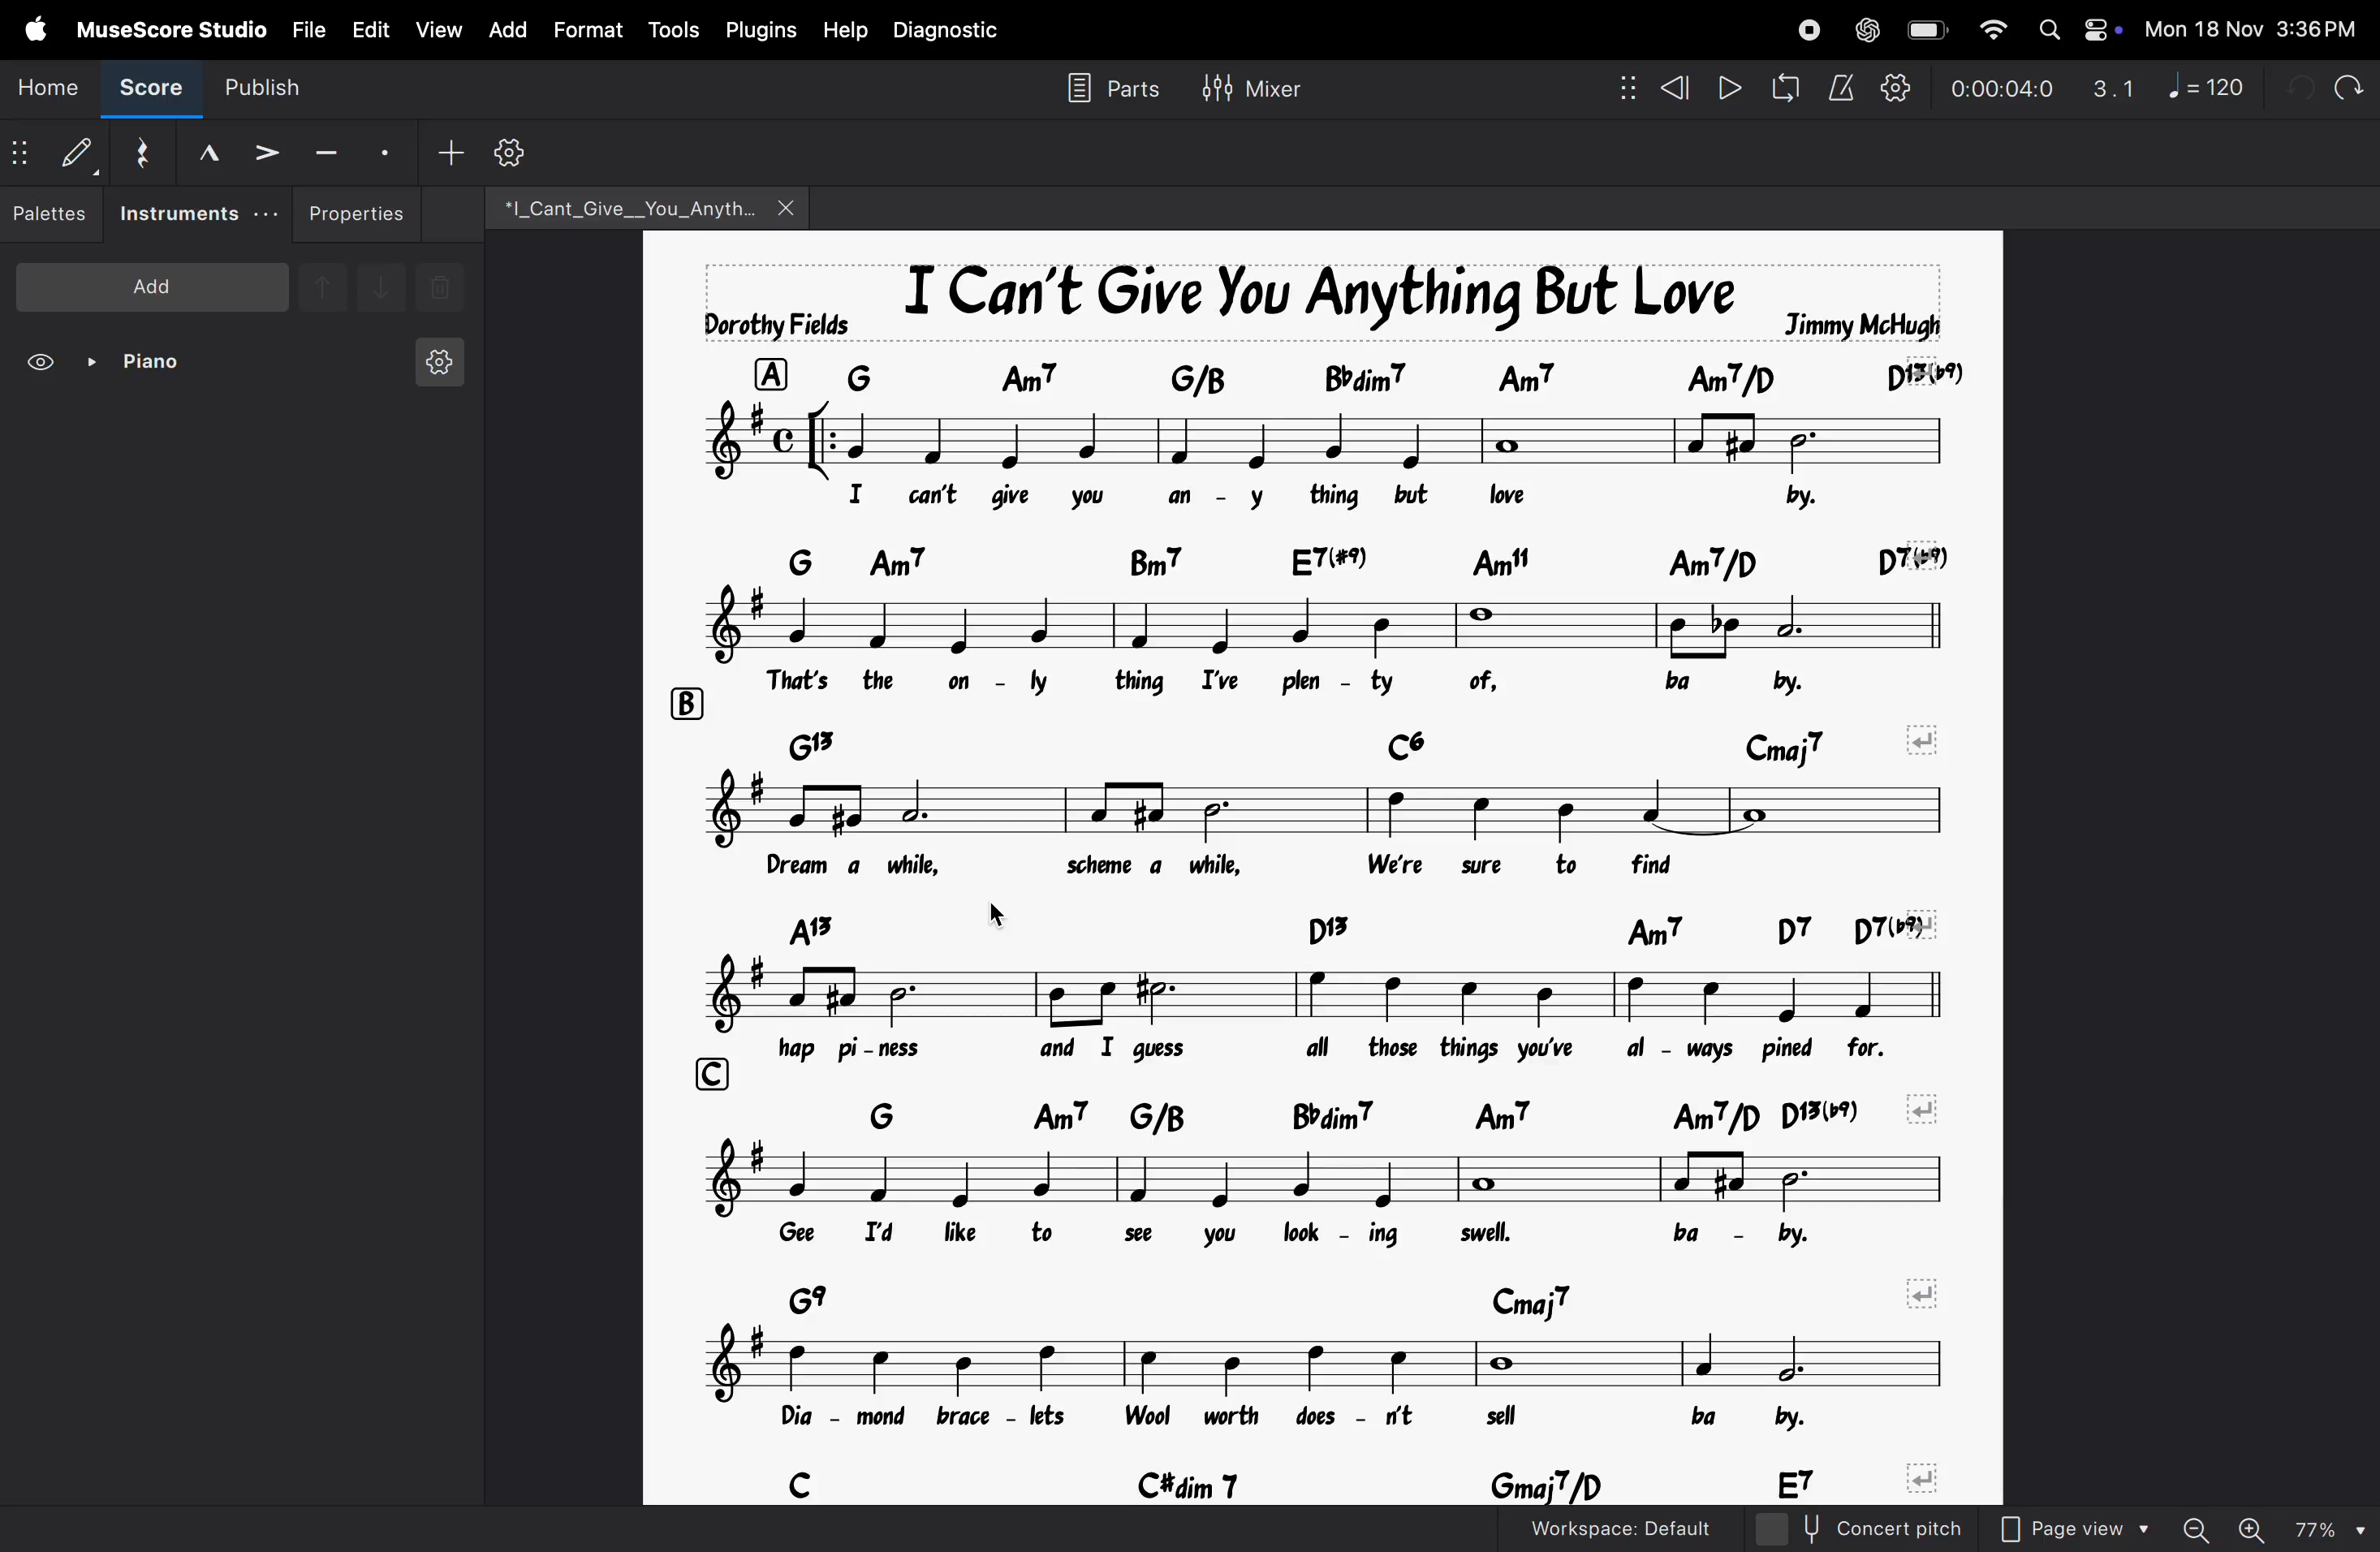 This screenshot has width=2380, height=1552. Describe the element at coordinates (1339, 808) in the screenshot. I see `notes` at that location.